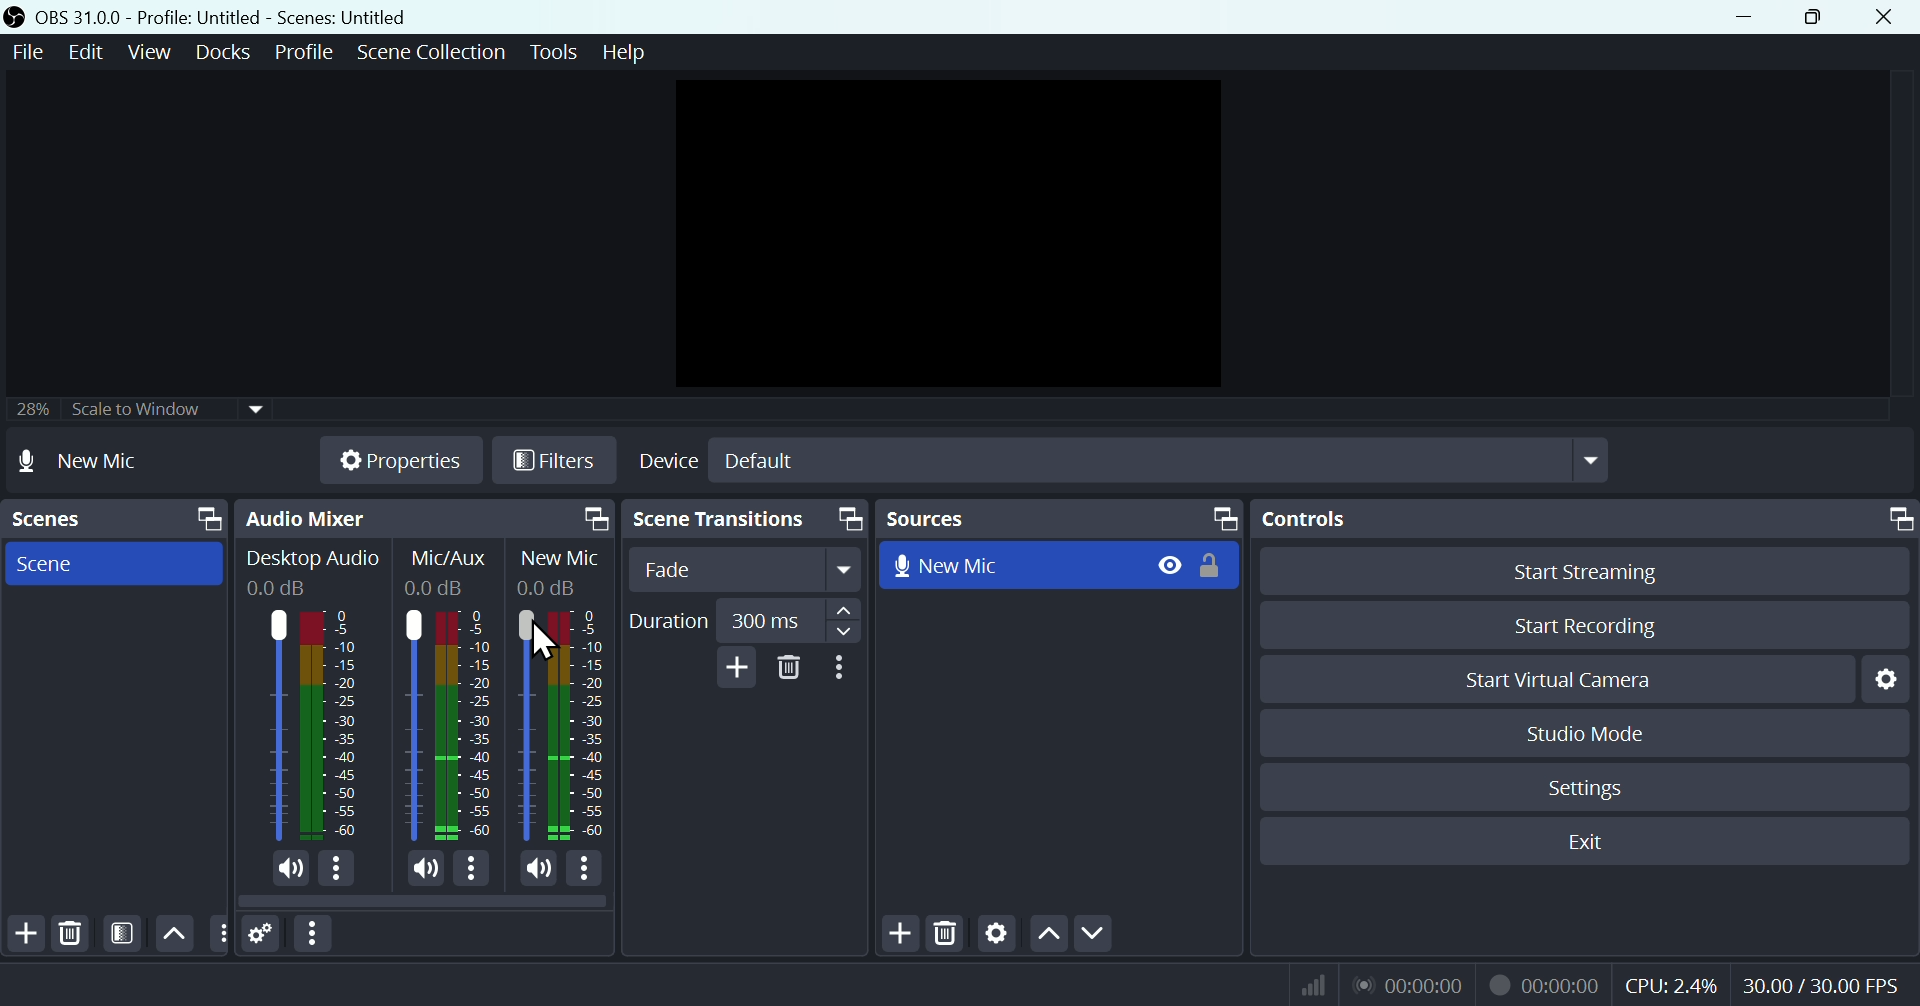 This screenshot has width=1920, height=1006. I want to click on No source selected, so click(102, 460).